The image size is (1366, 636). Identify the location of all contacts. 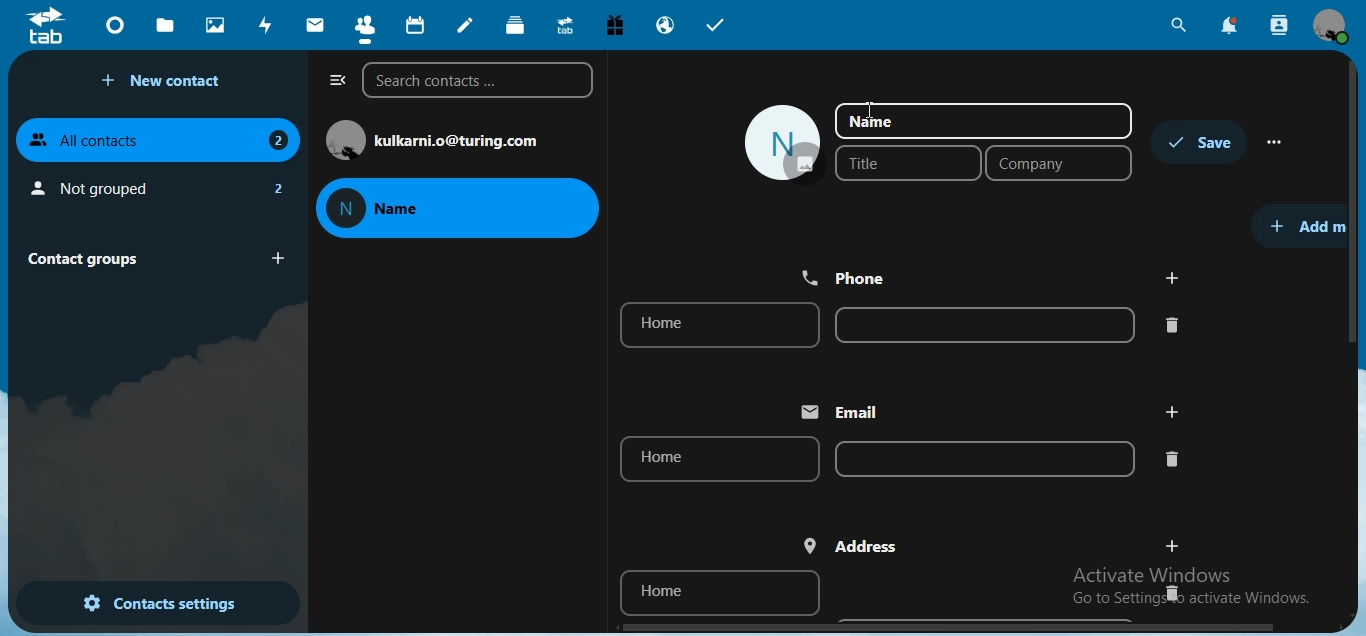
(159, 139).